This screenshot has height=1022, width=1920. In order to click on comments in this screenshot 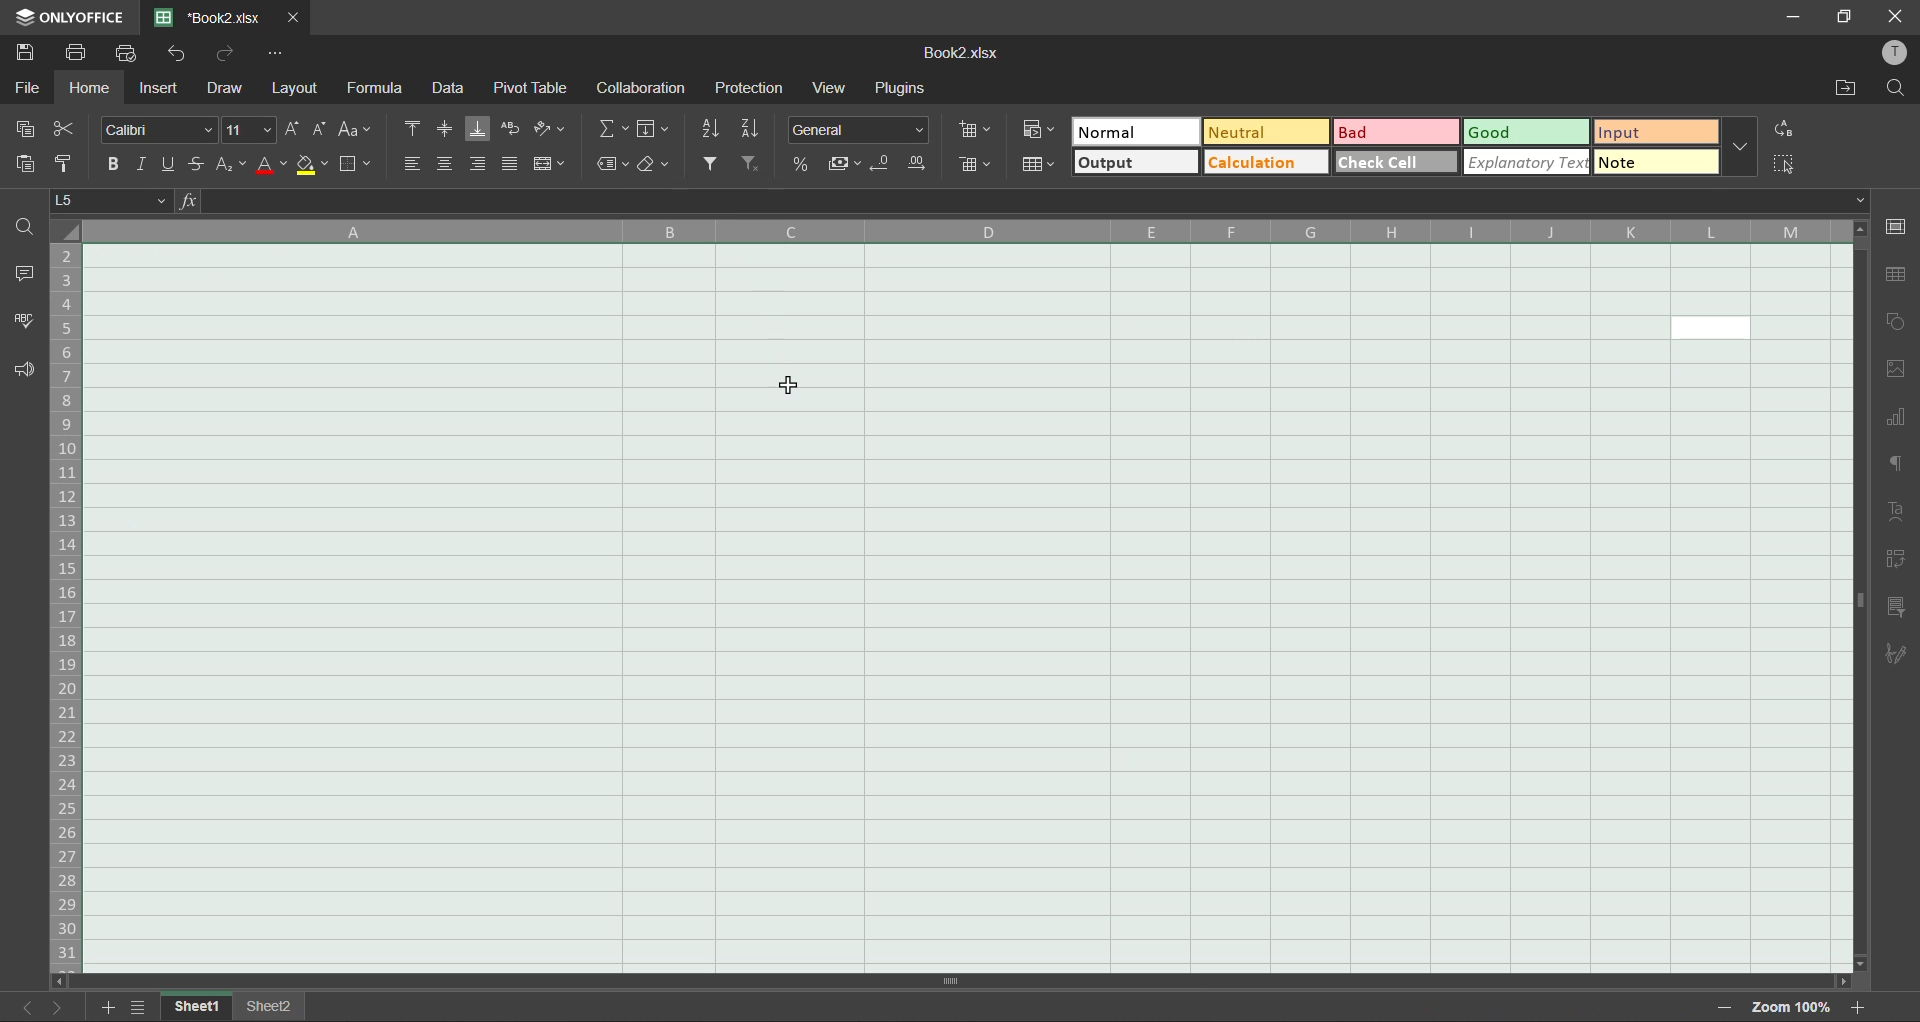, I will do `click(28, 276)`.